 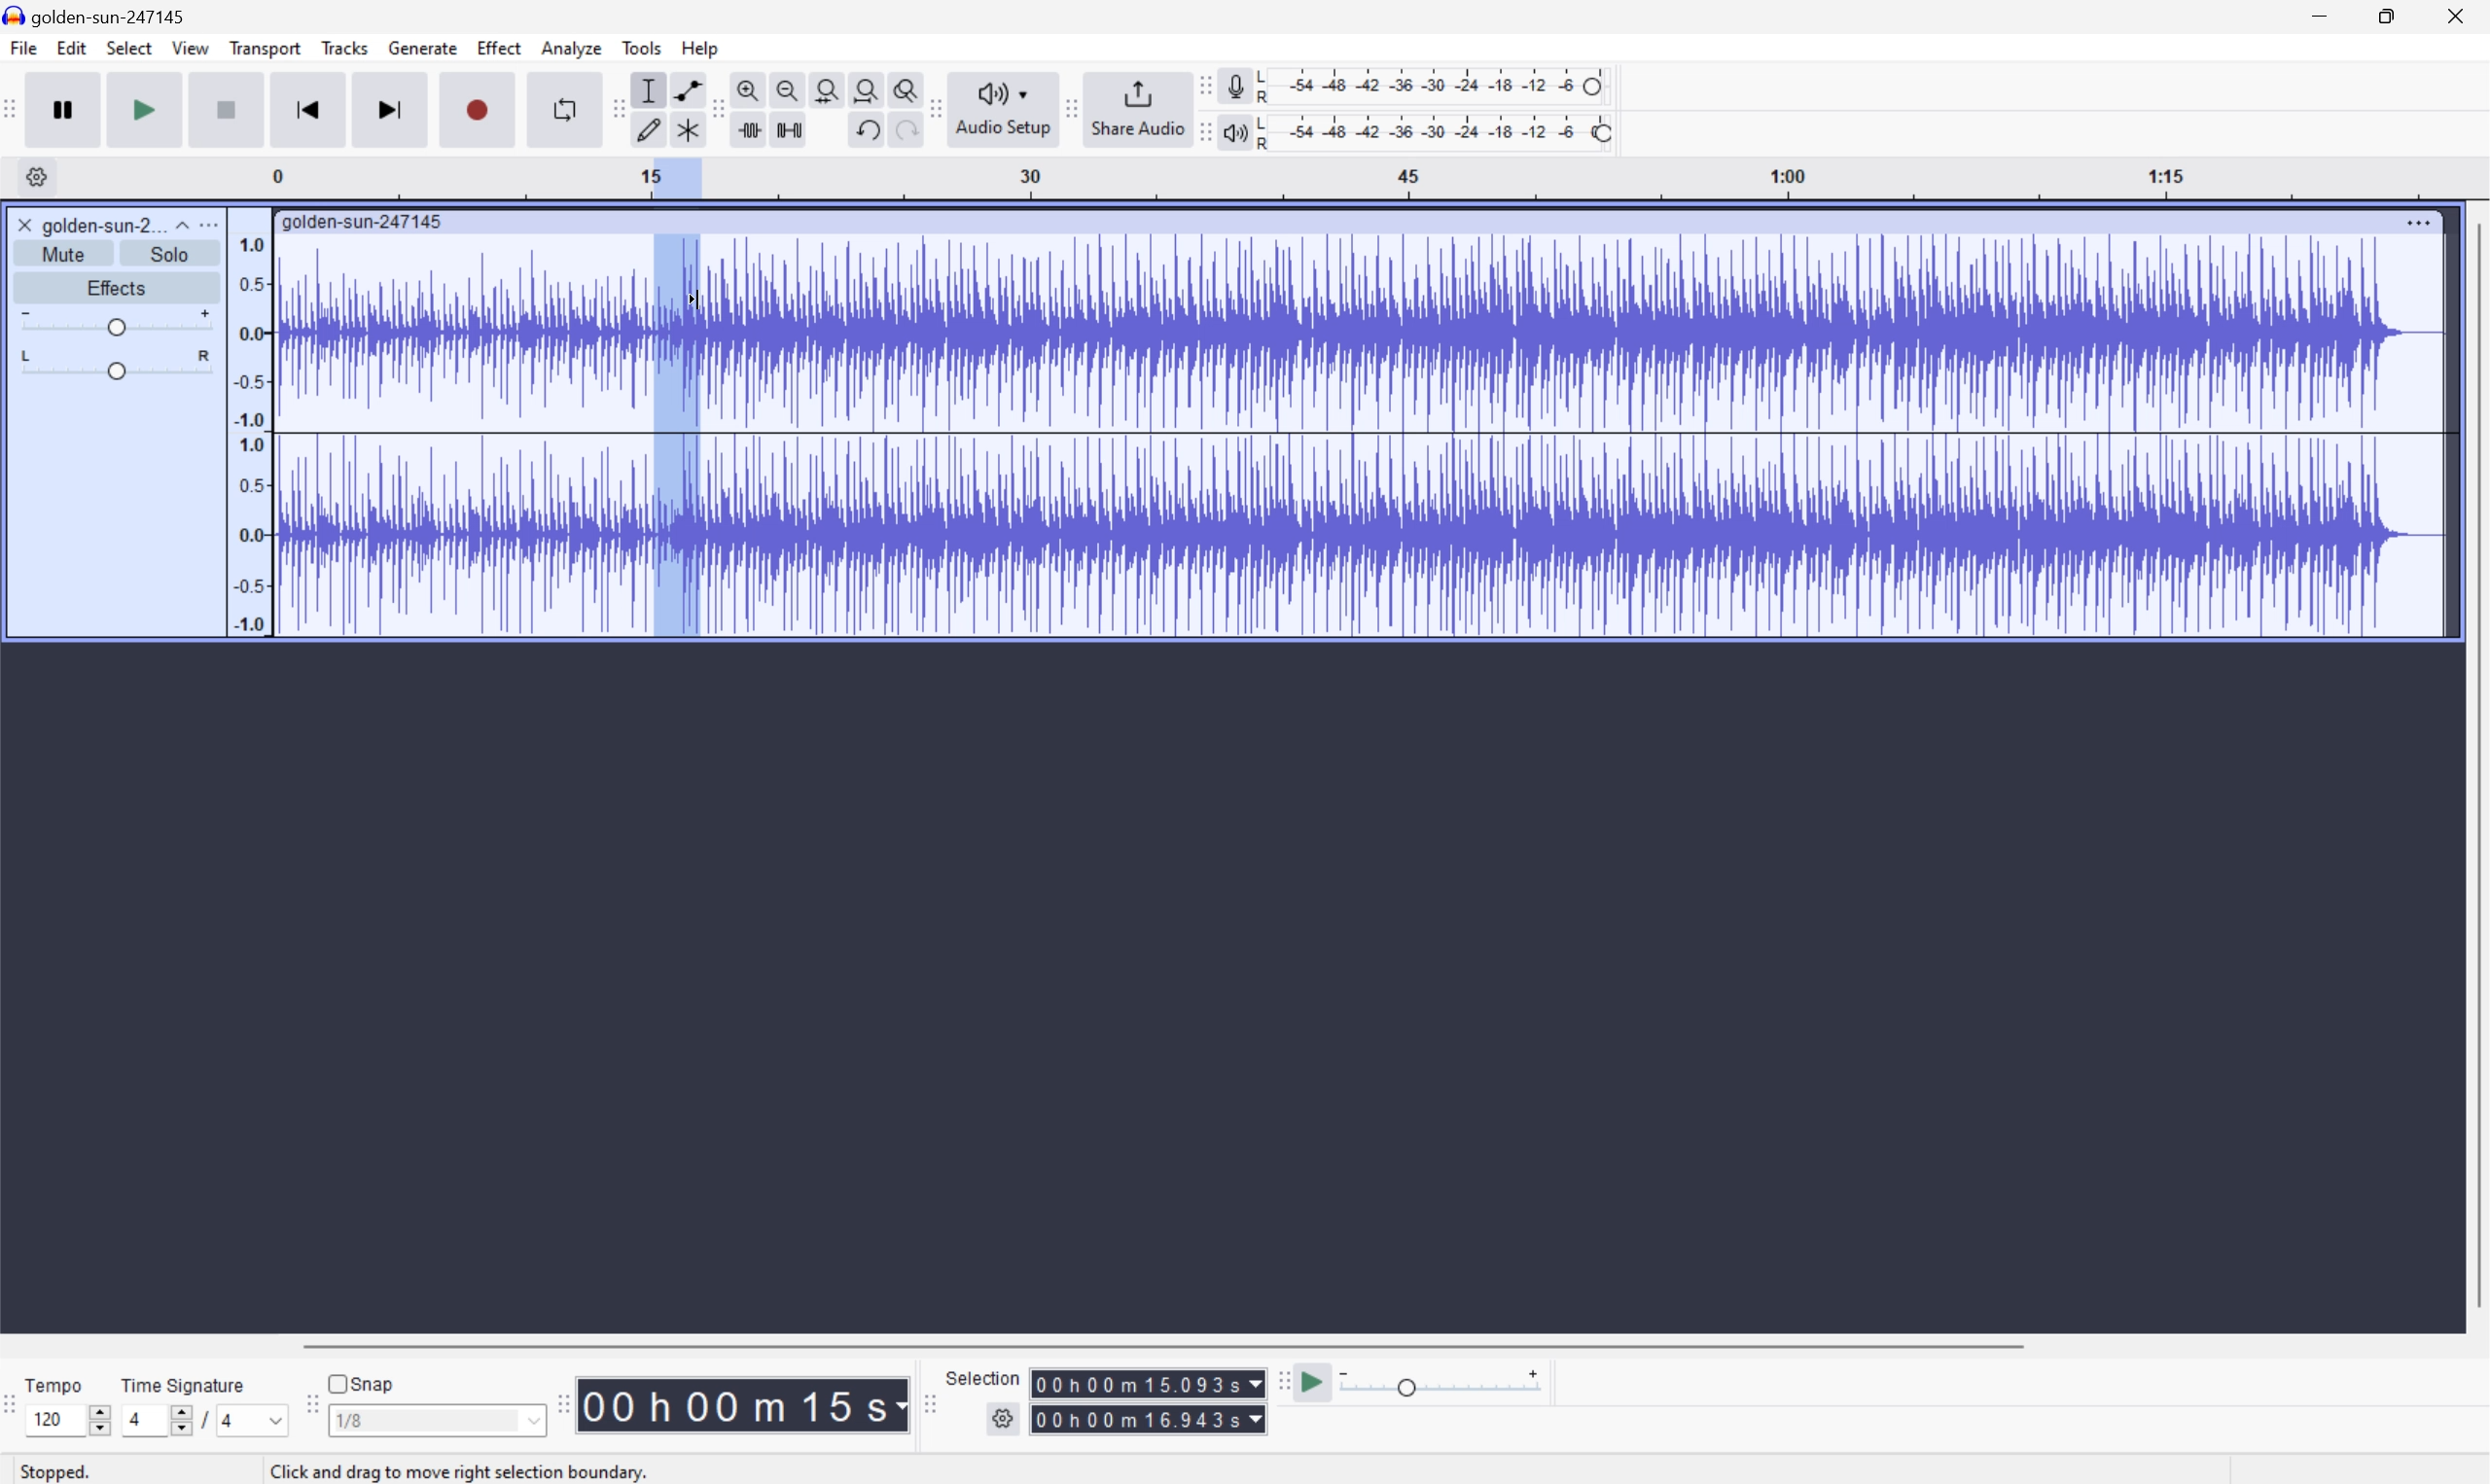 What do you see at coordinates (701, 47) in the screenshot?
I see `Help` at bounding box center [701, 47].